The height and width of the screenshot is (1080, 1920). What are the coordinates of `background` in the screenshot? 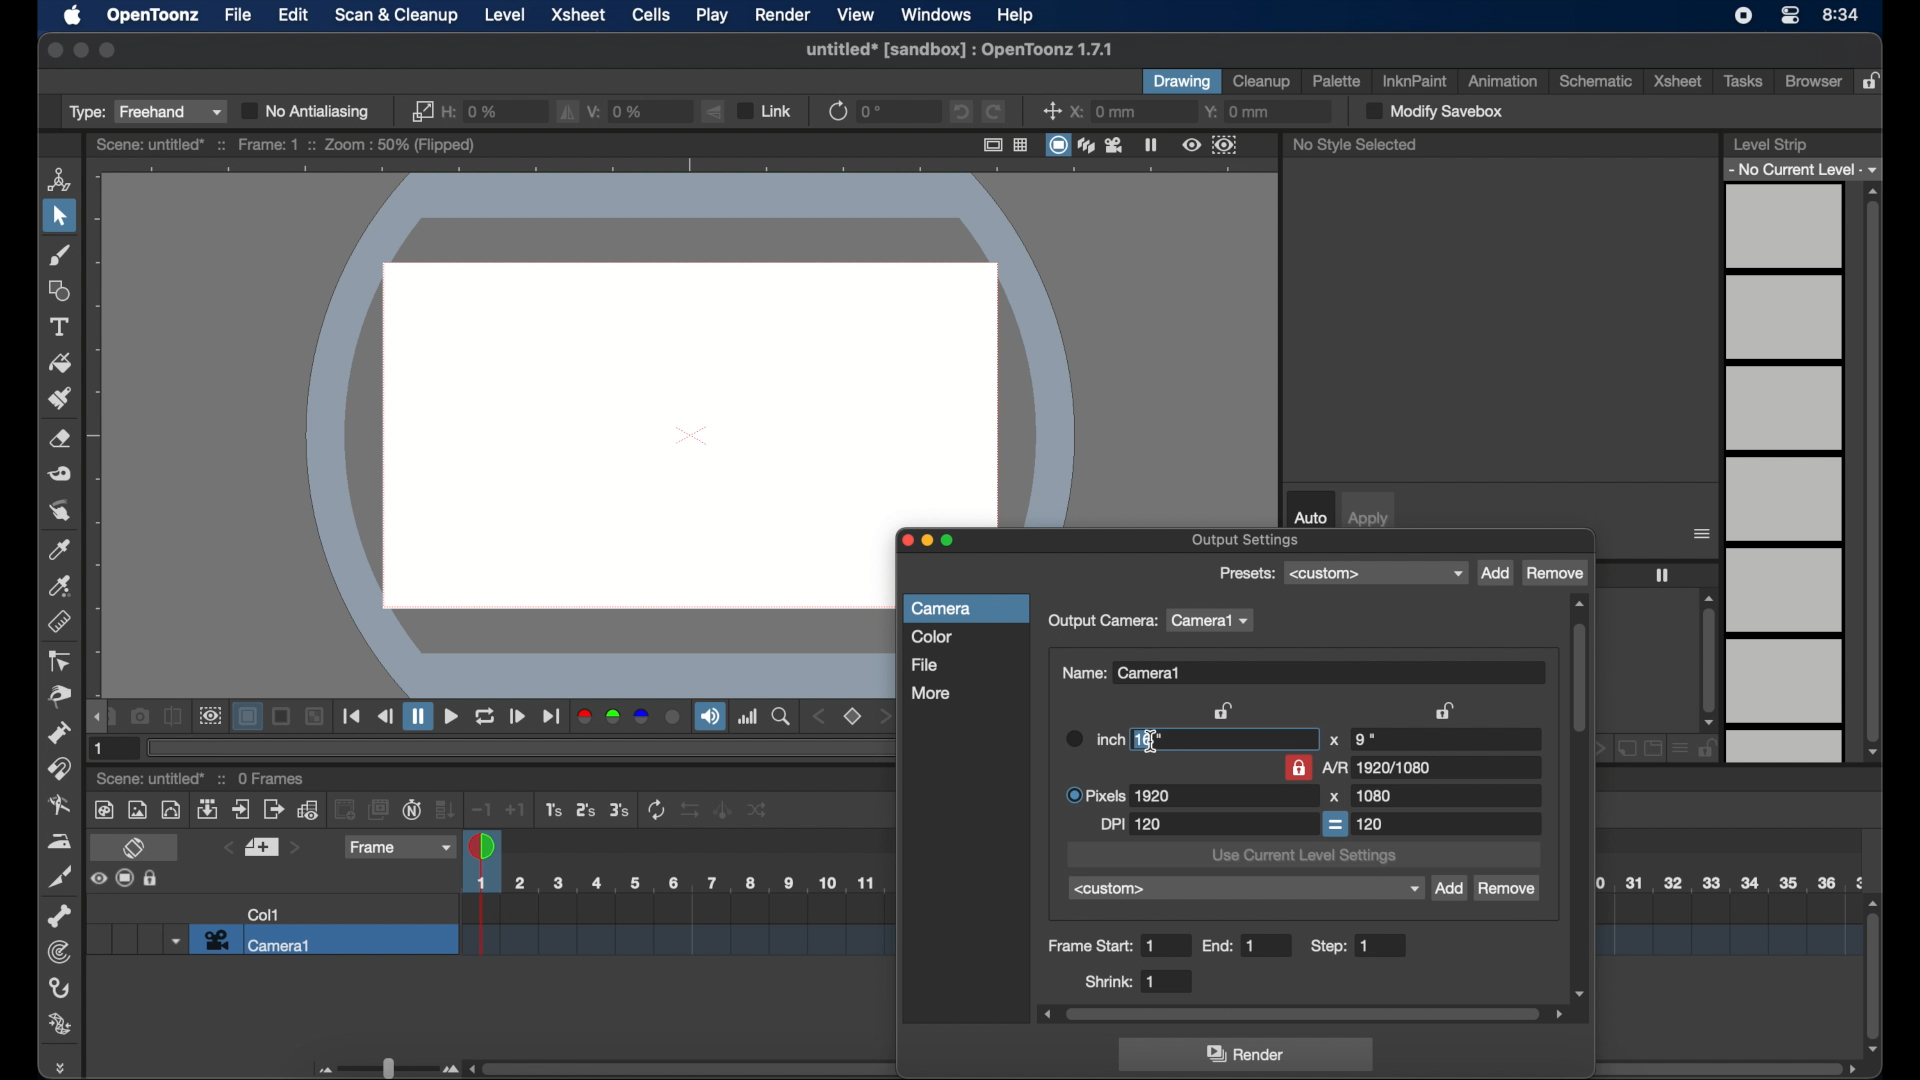 It's located at (250, 717).